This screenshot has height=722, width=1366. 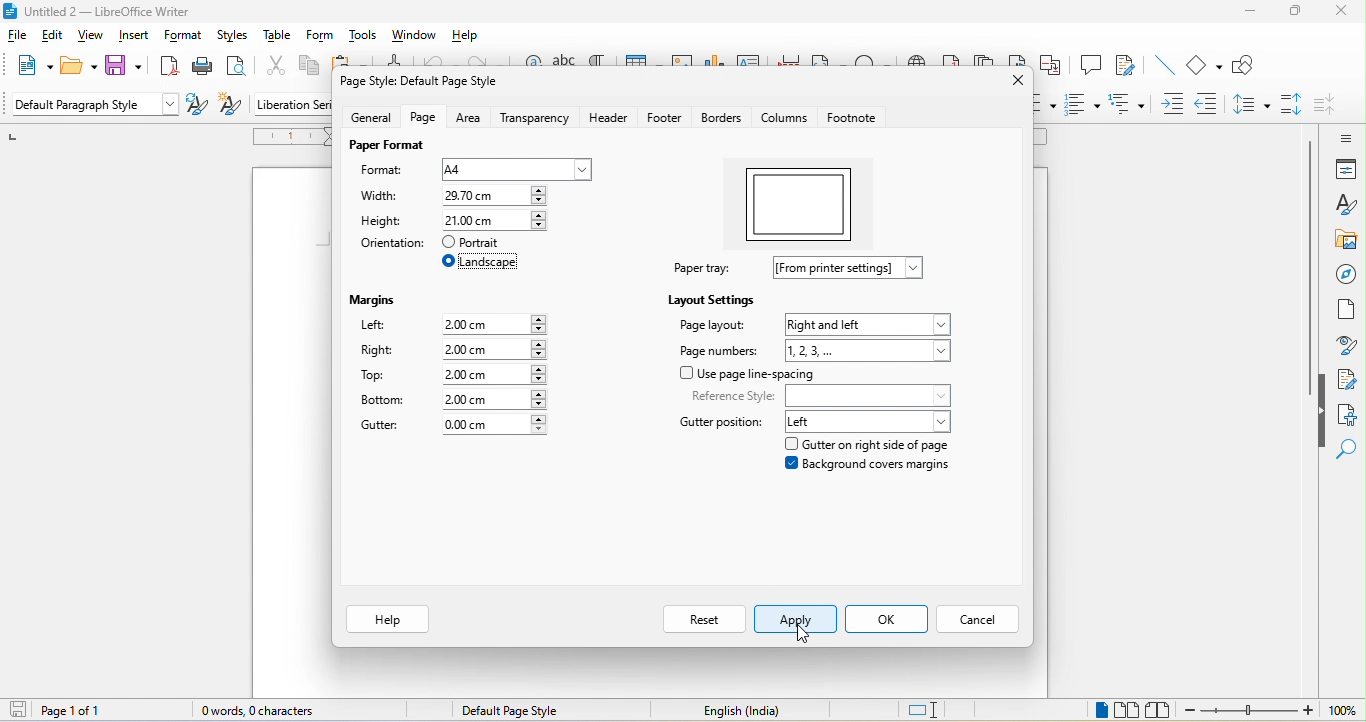 What do you see at coordinates (388, 620) in the screenshot?
I see `help` at bounding box center [388, 620].